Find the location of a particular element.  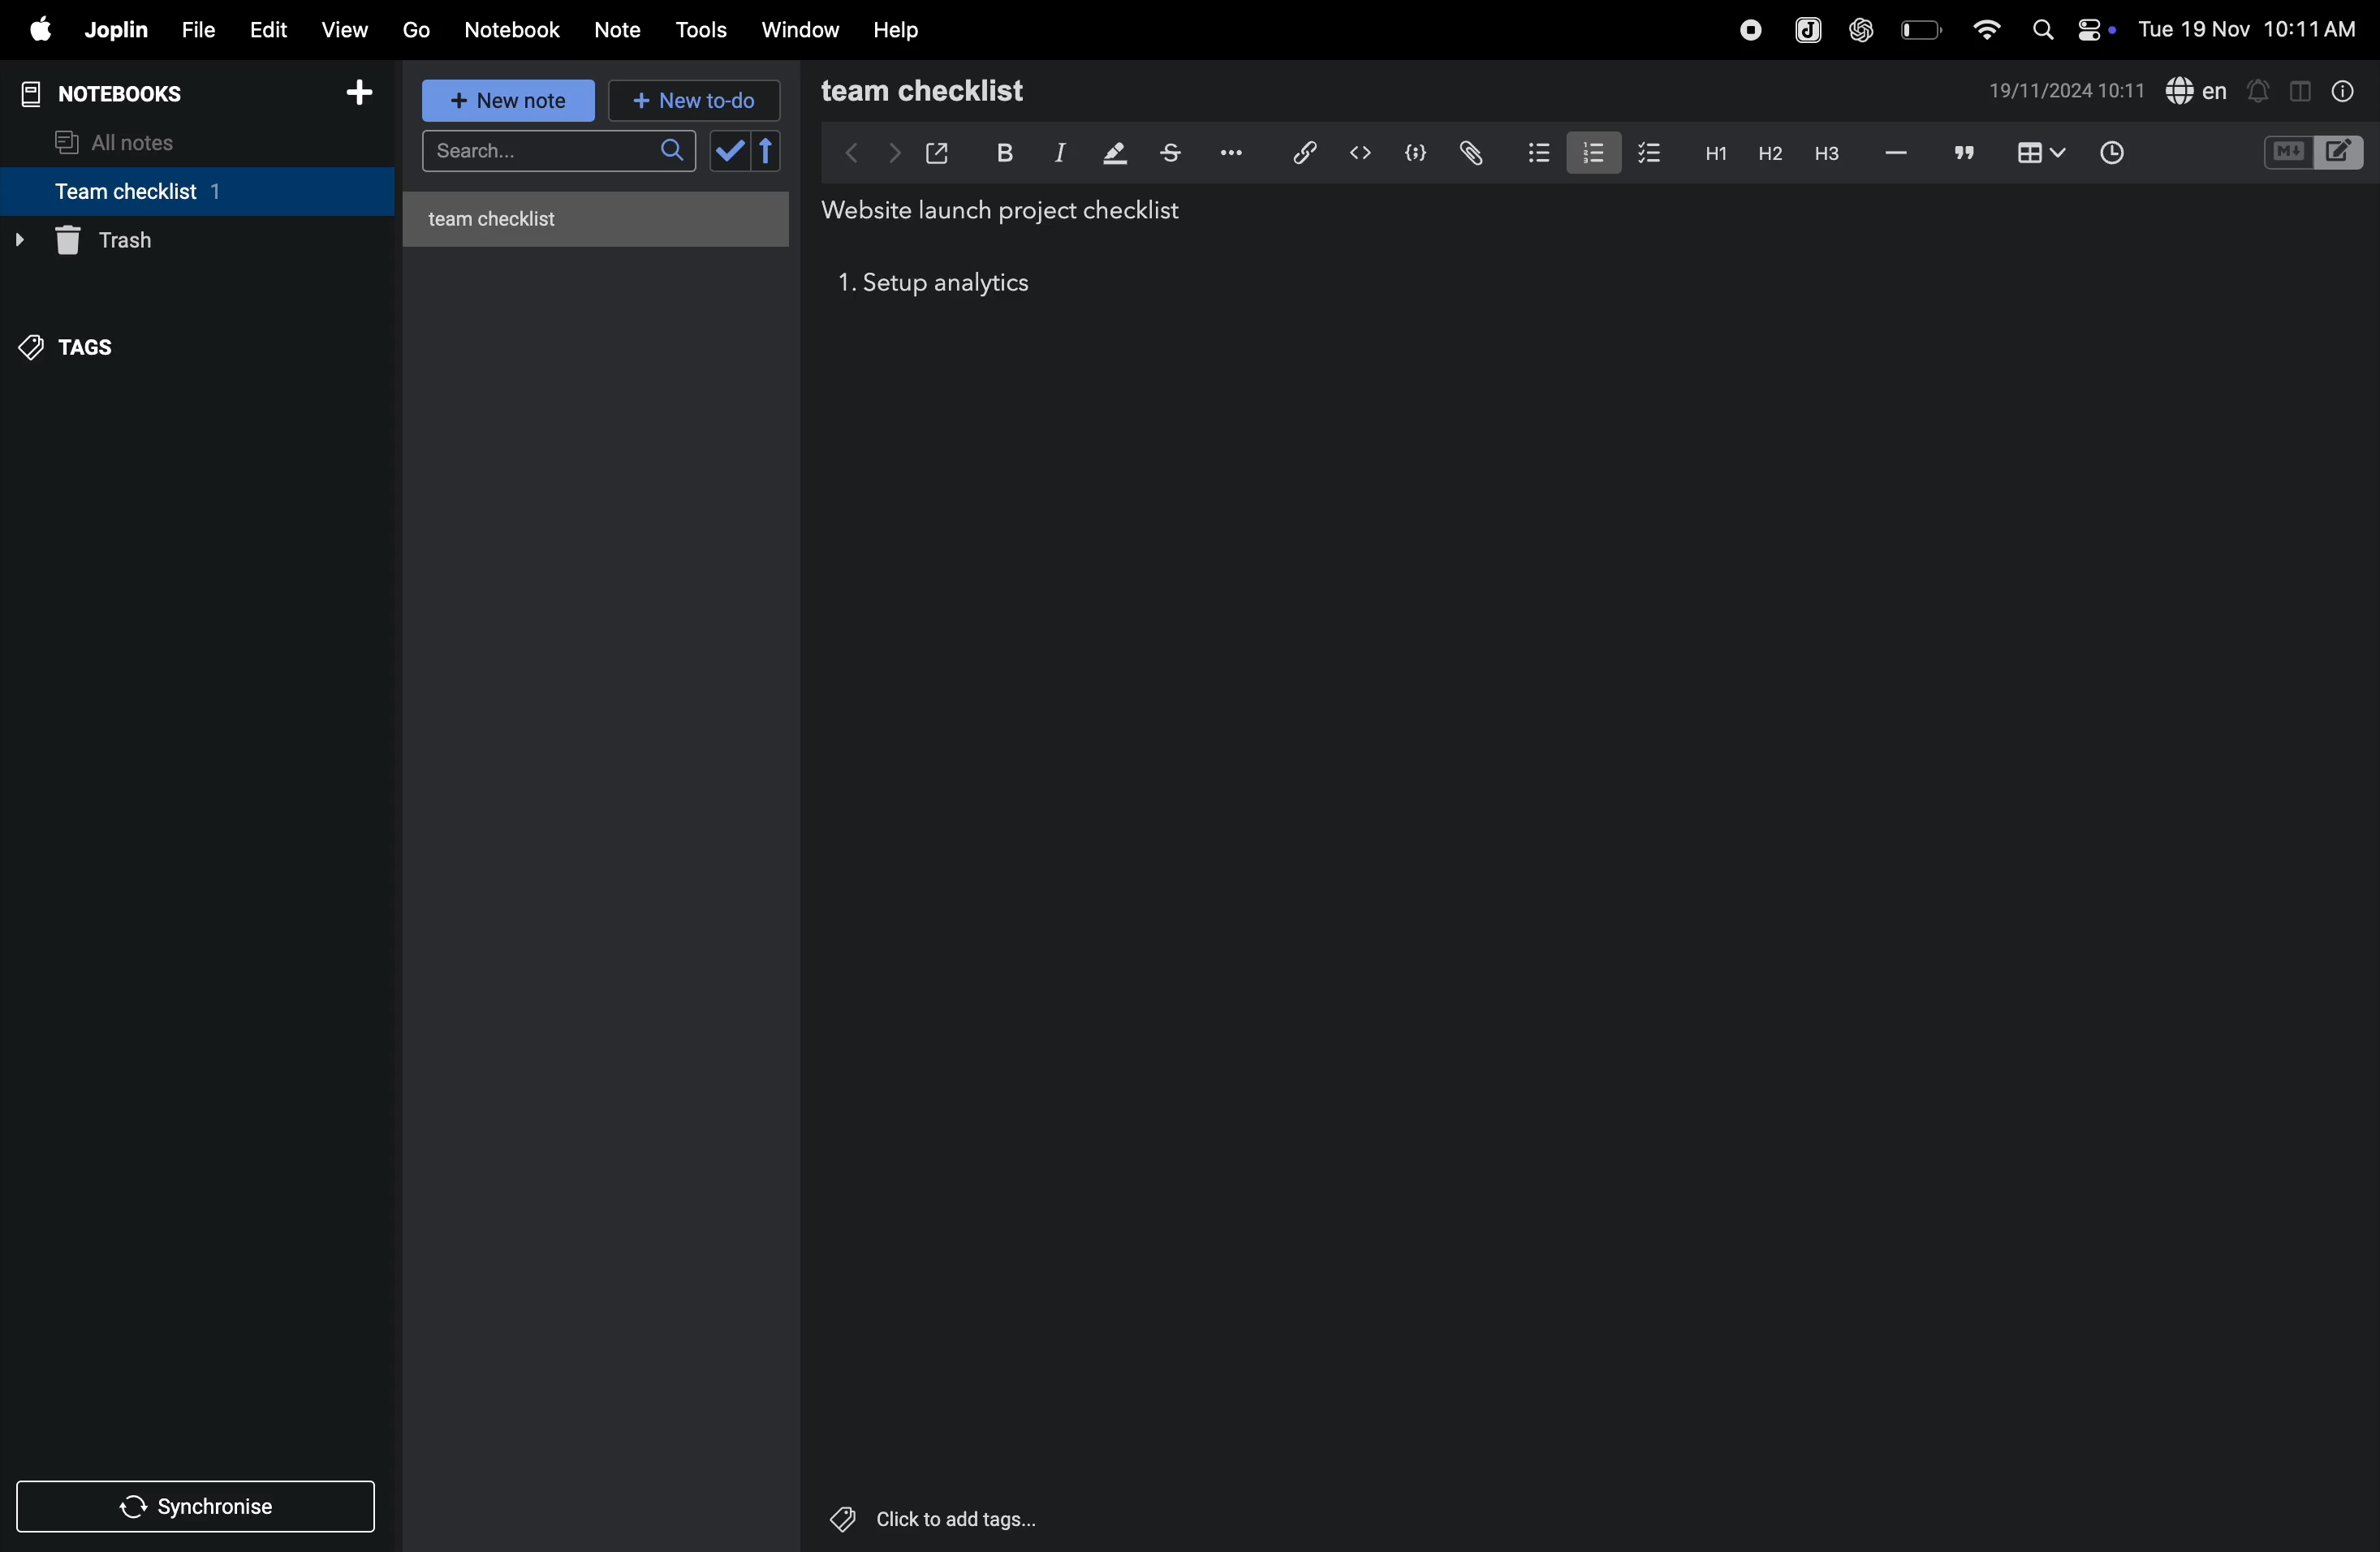

team checklist is located at coordinates (966, 91).